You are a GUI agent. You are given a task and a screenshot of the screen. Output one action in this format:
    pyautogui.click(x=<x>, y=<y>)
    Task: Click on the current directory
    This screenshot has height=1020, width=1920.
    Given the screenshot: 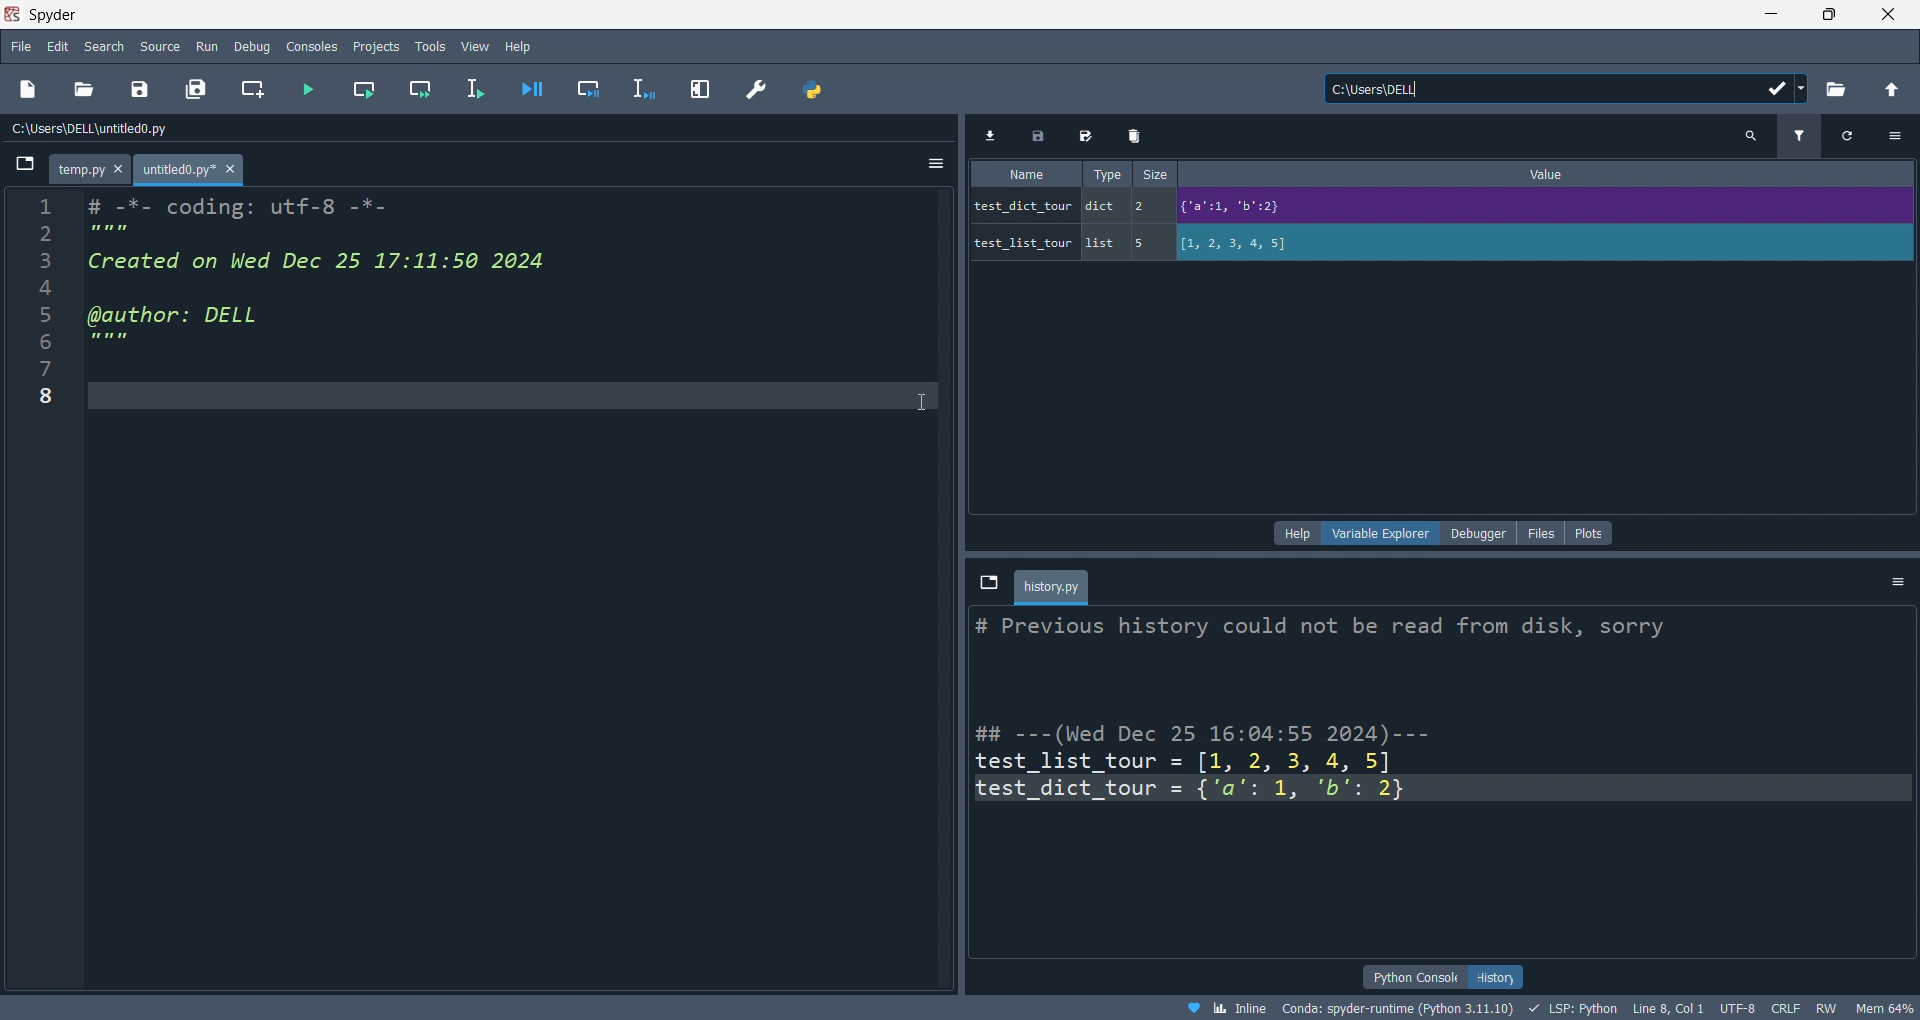 What is the action you would take?
    pyautogui.click(x=1566, y=90)
    